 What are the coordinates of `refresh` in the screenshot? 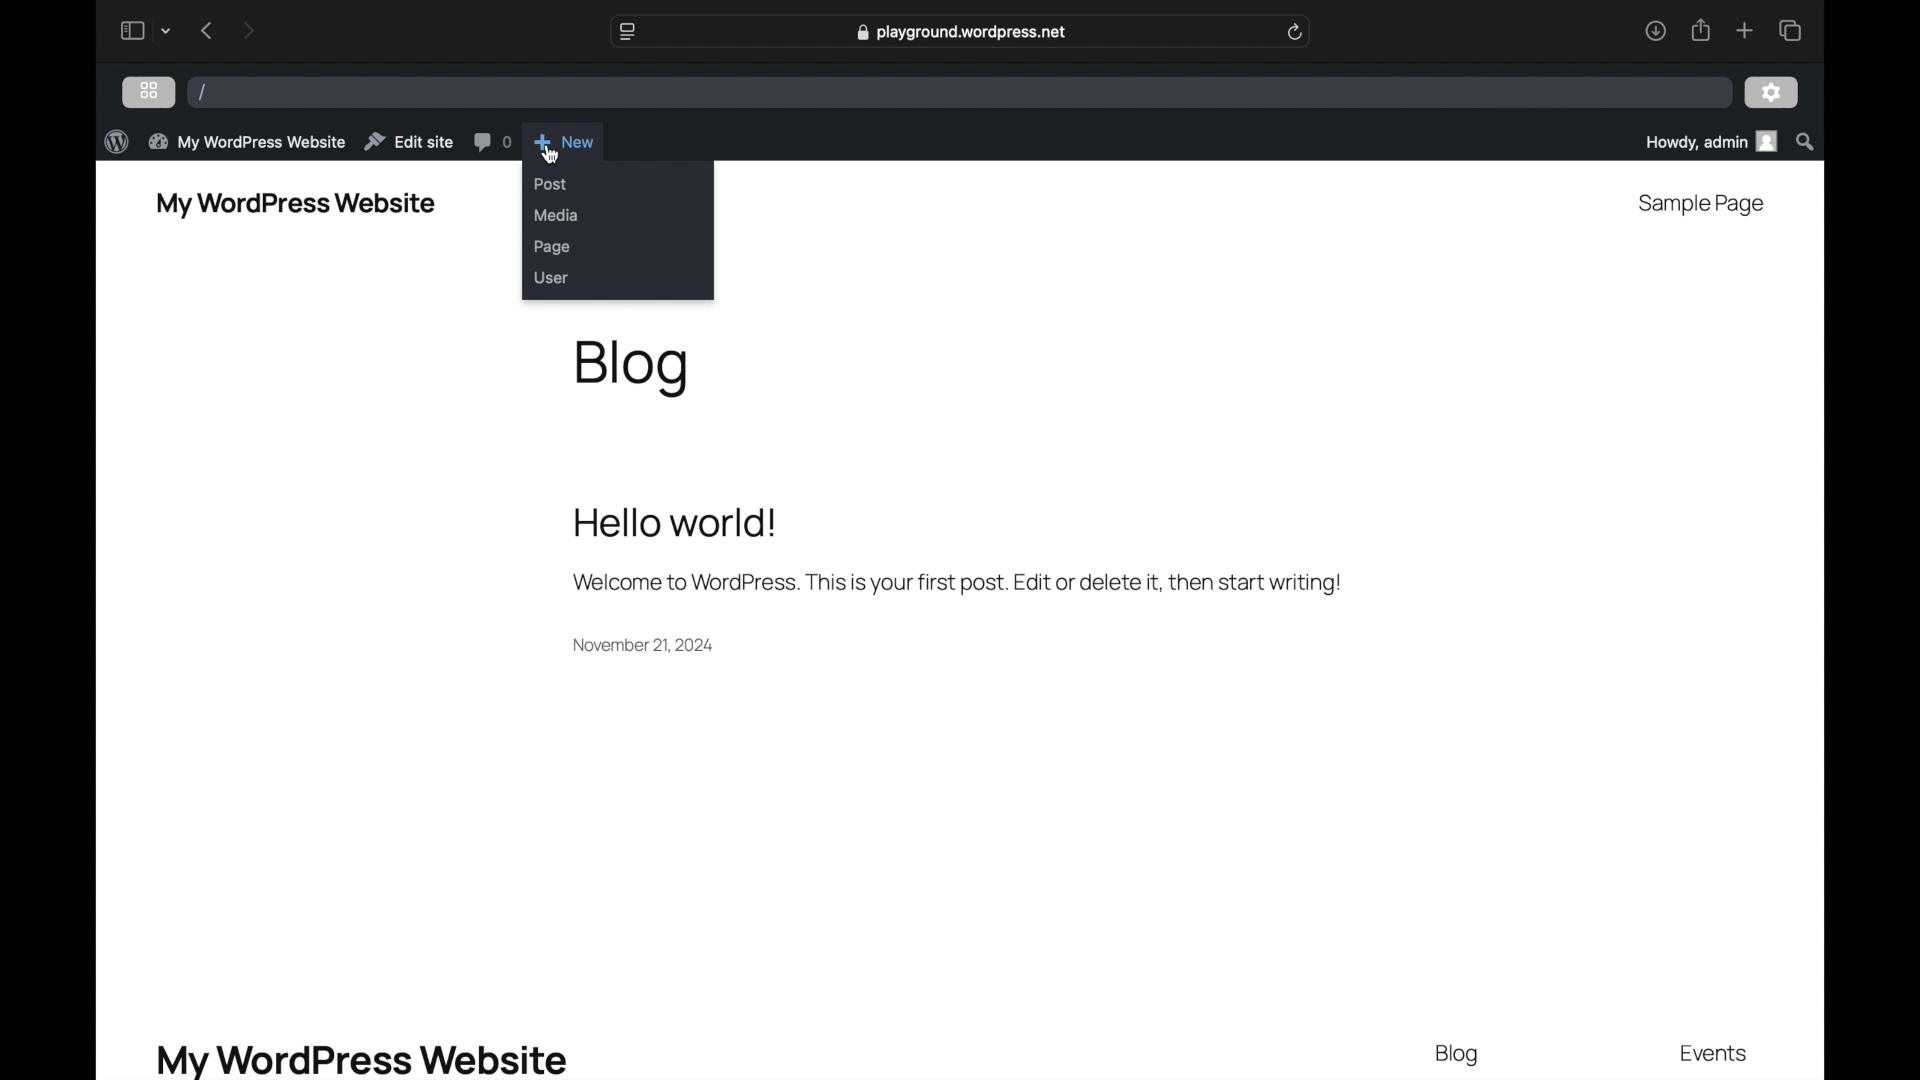 It's located at (1296, 32).